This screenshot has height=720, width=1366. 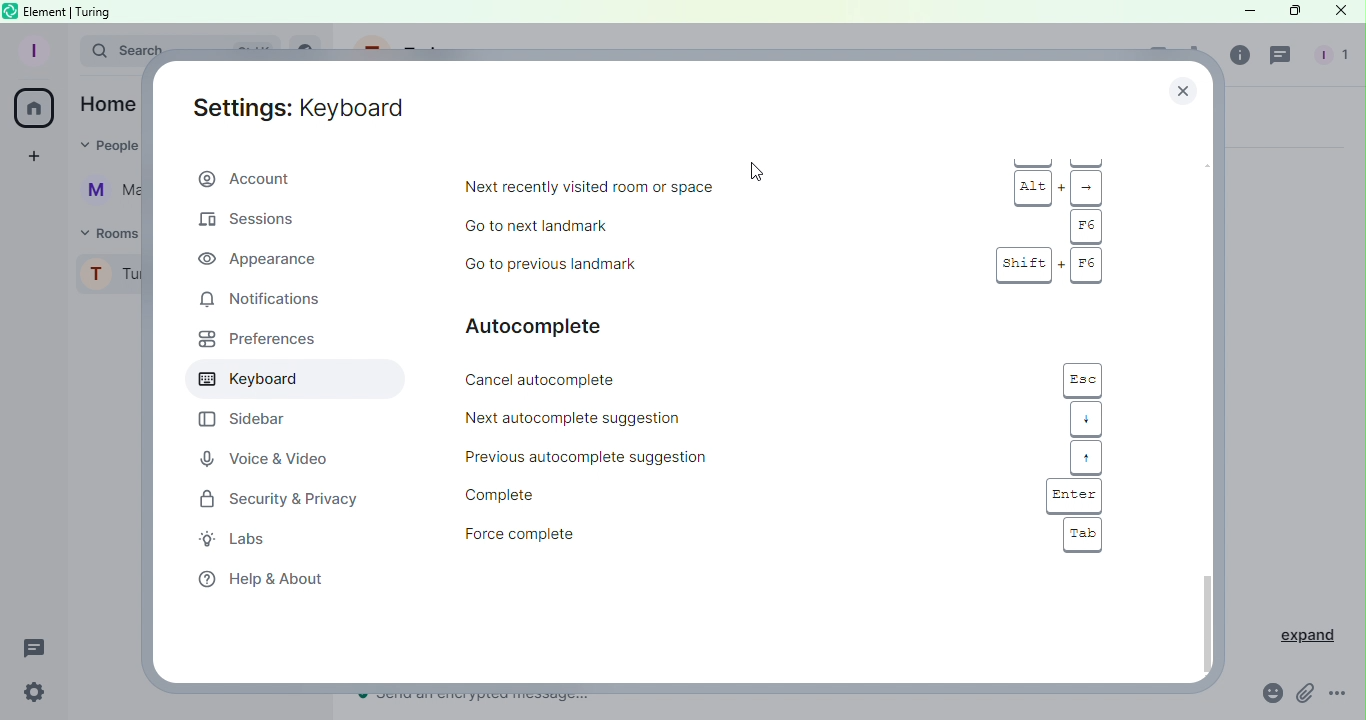 What do you see at coordinates (12, 10) in the screenshot?
I see `Element icon` at bounding box center [12, 10].